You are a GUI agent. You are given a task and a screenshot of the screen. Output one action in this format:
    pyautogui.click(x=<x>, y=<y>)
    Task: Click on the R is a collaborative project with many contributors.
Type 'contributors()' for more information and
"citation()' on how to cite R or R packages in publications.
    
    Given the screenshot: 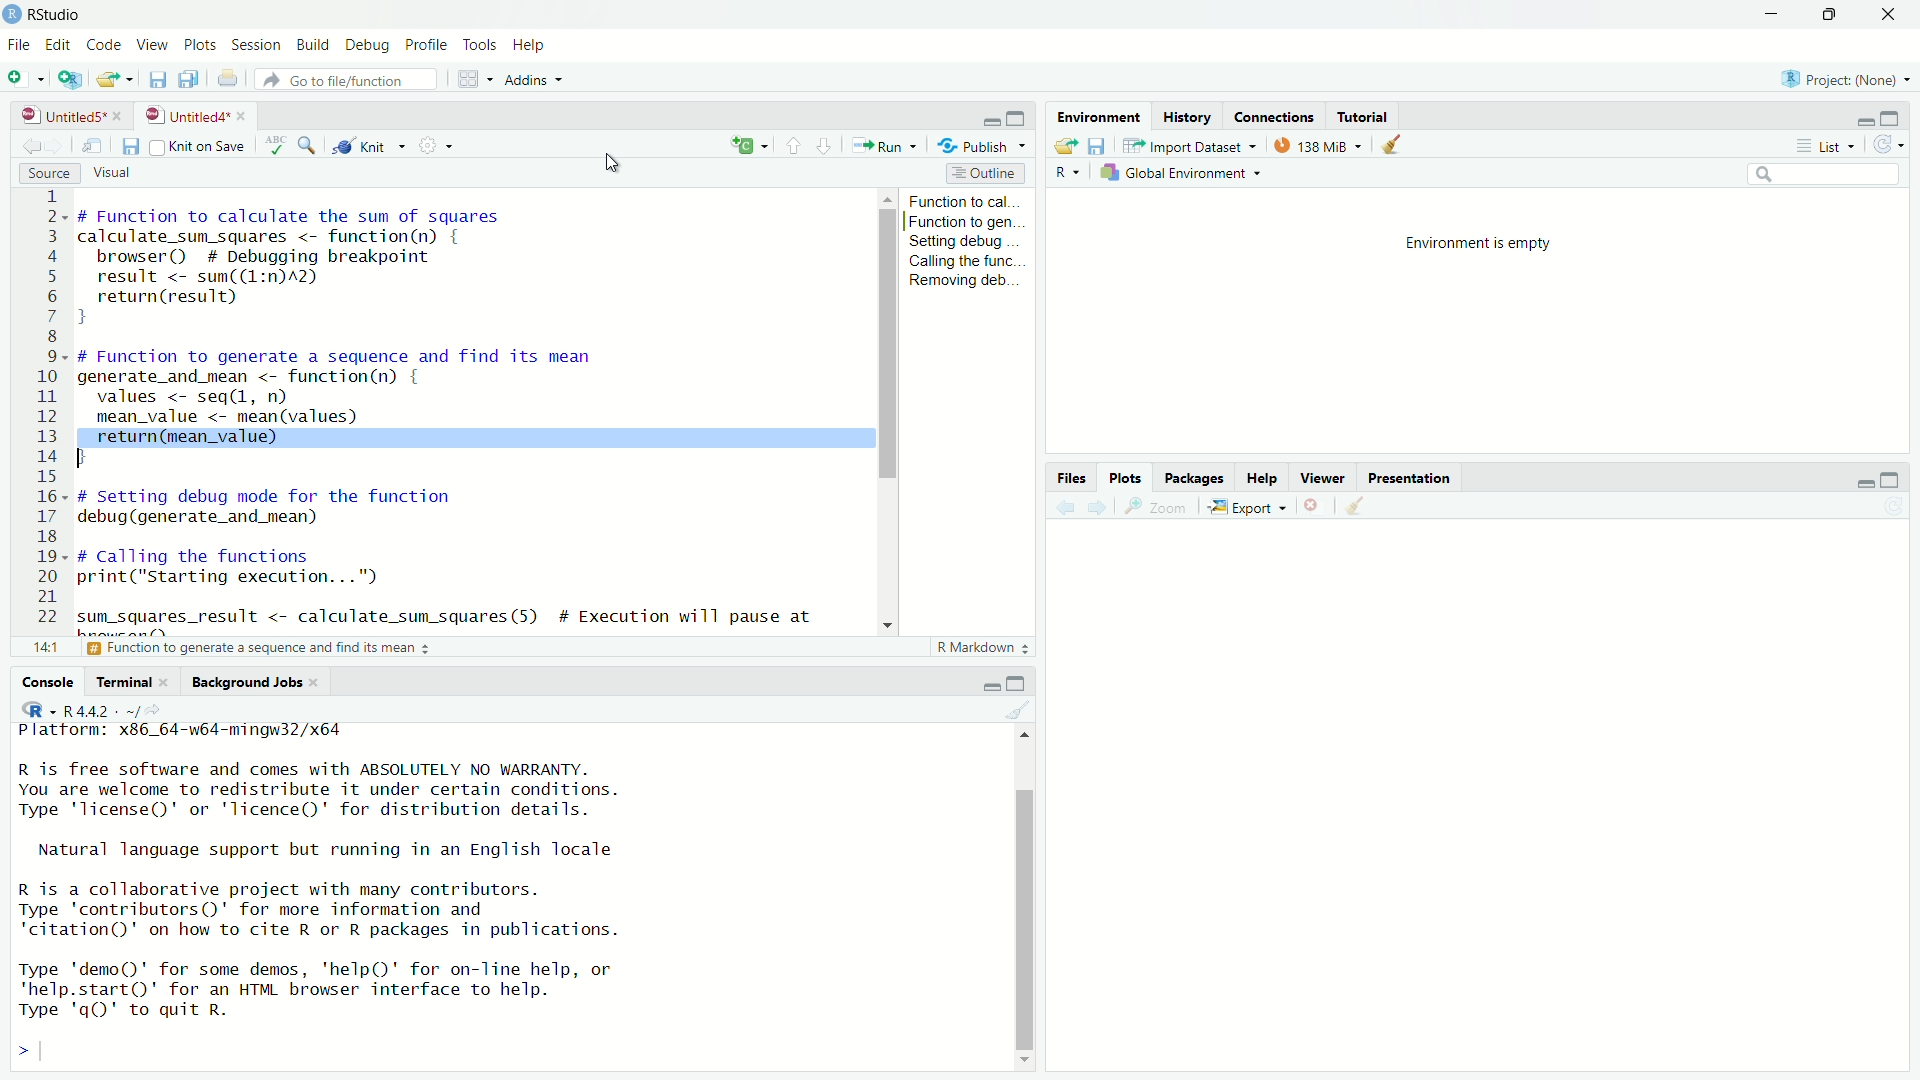 What is the action you would take?
    pyautogui.click(x=335, y=907)
    